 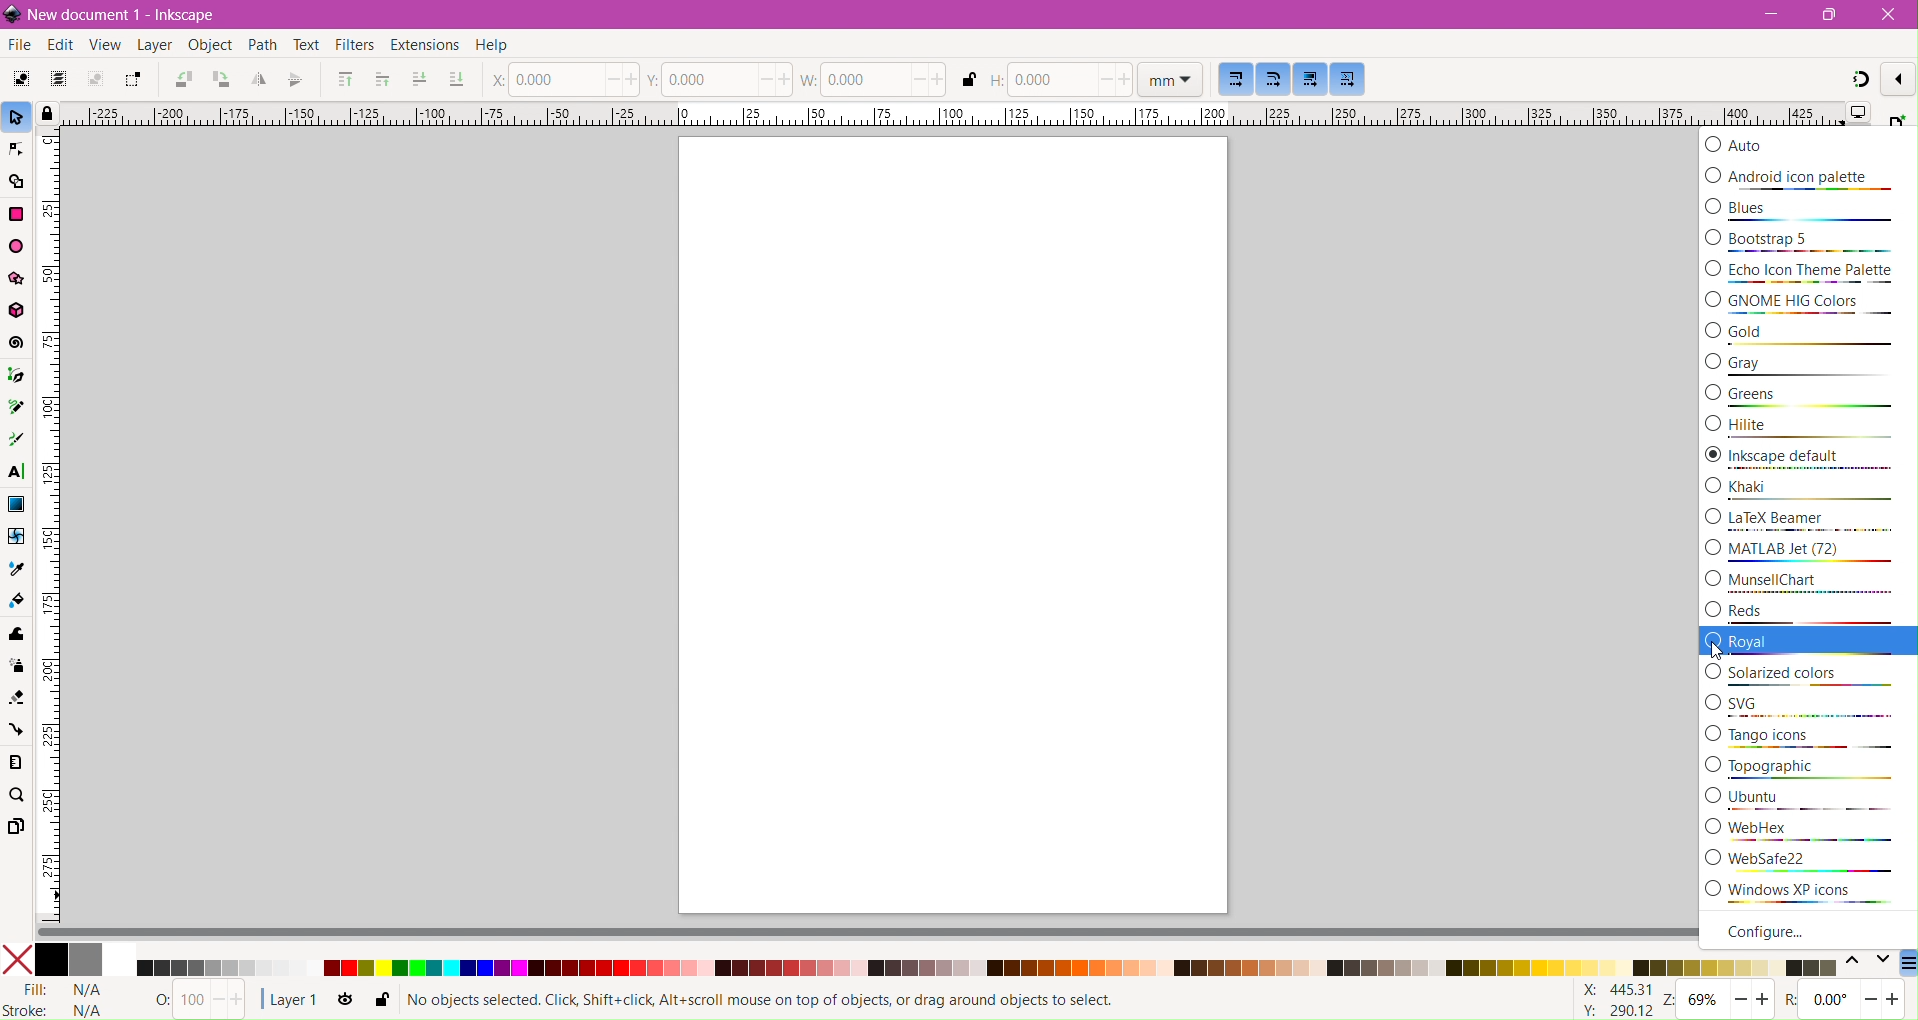 What do you see at coordinates (133, 80) in the screenshot?
I see `Toggle selection box to touch all selected objects` at bounding box center [133, 80].